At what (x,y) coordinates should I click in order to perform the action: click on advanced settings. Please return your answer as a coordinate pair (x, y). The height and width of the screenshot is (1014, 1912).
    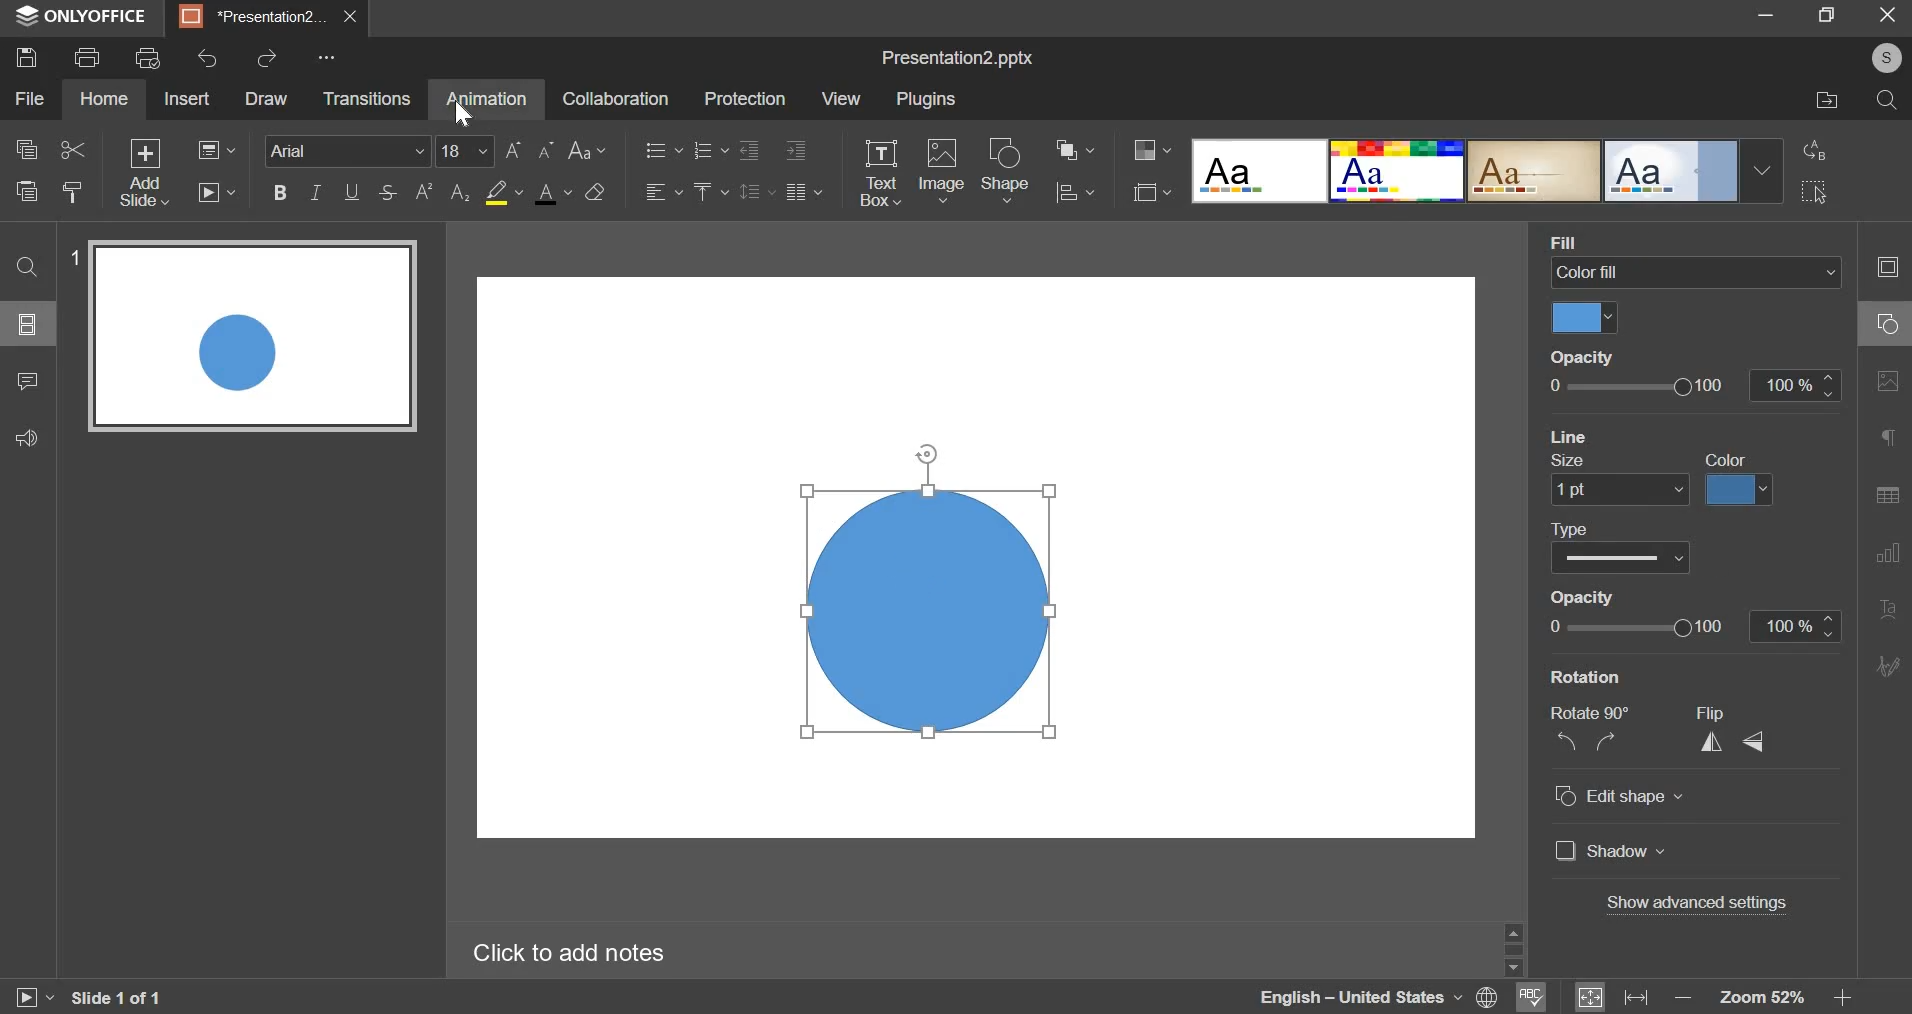
    Looking at the image, I should click on (1697, 903).